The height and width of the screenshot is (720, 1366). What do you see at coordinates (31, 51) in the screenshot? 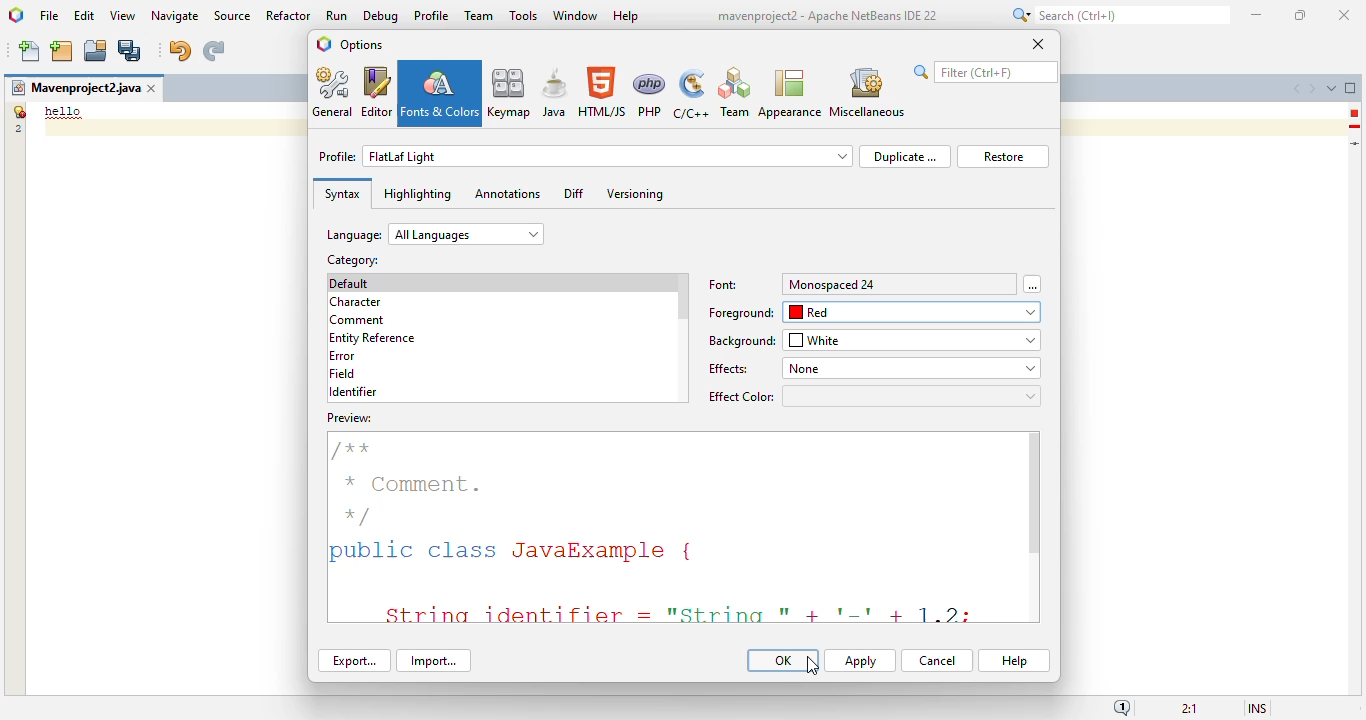
I see `new file` at bounding box center [31, 51].